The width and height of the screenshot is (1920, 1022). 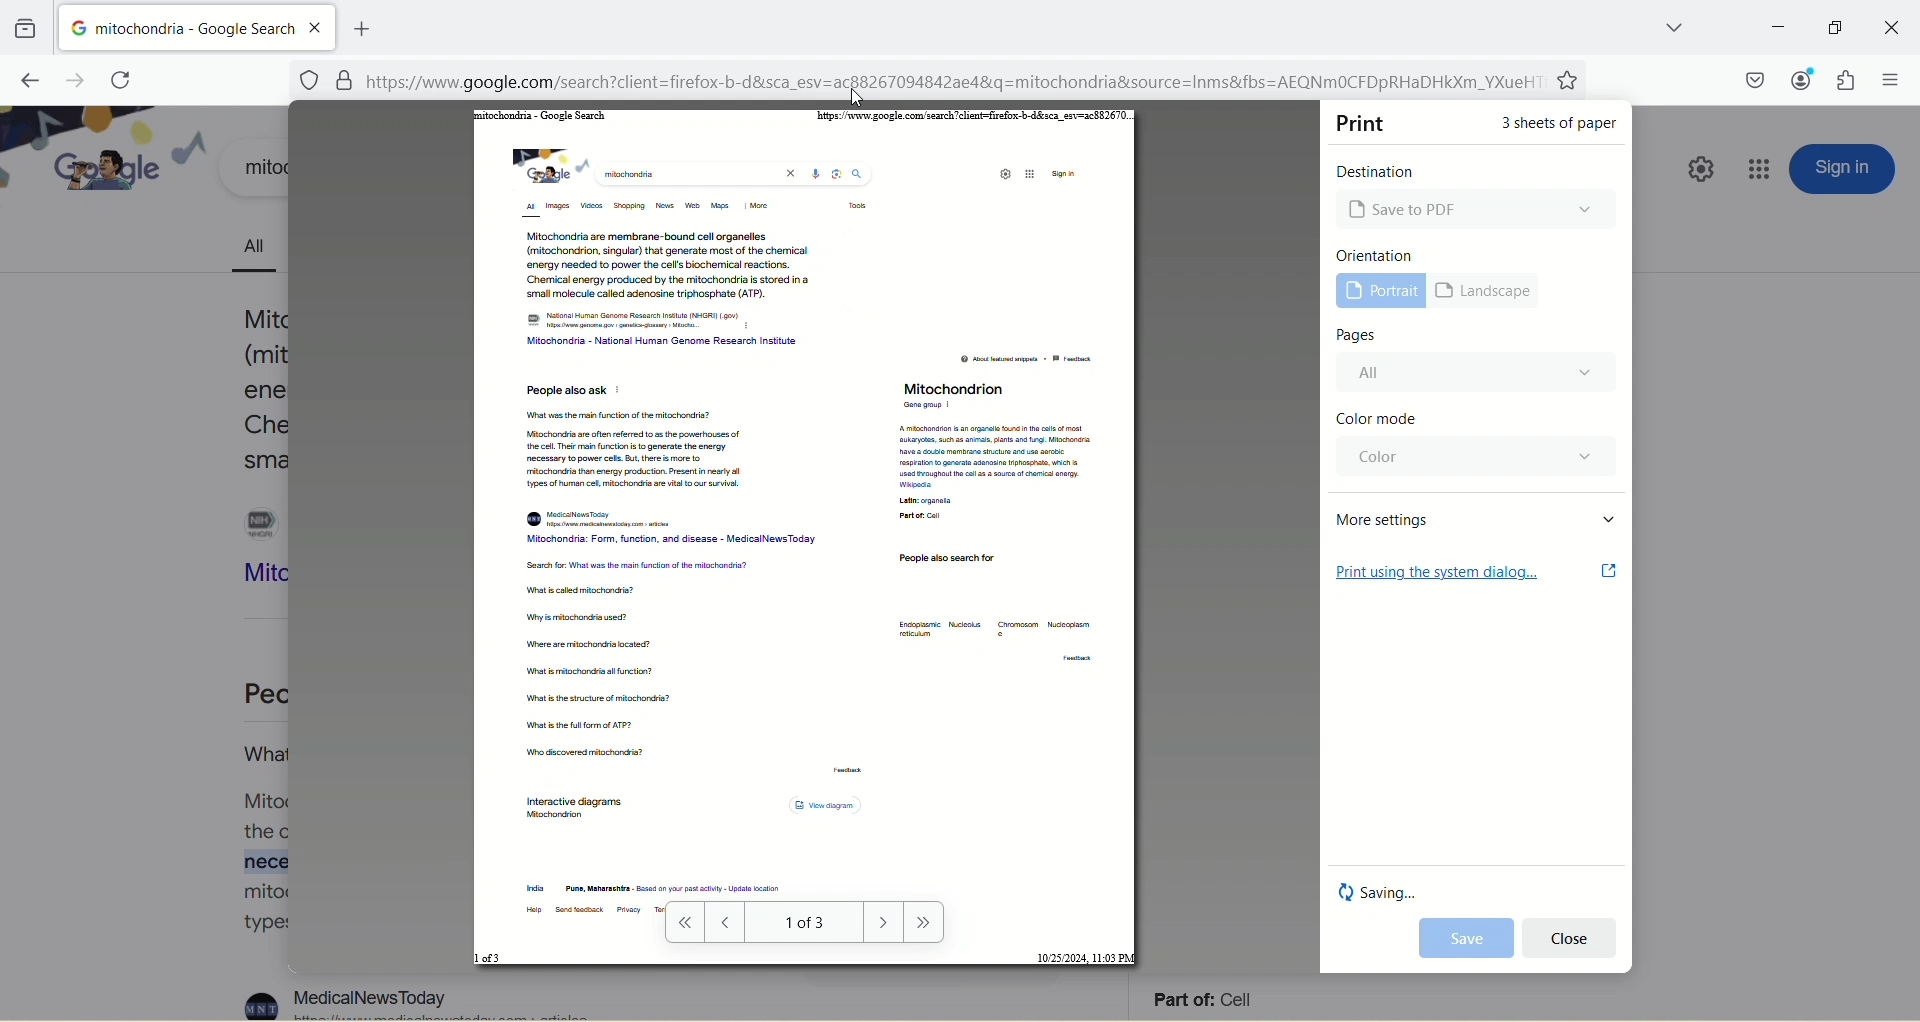 I want to click on cancel, so click(x=1569, y=940).